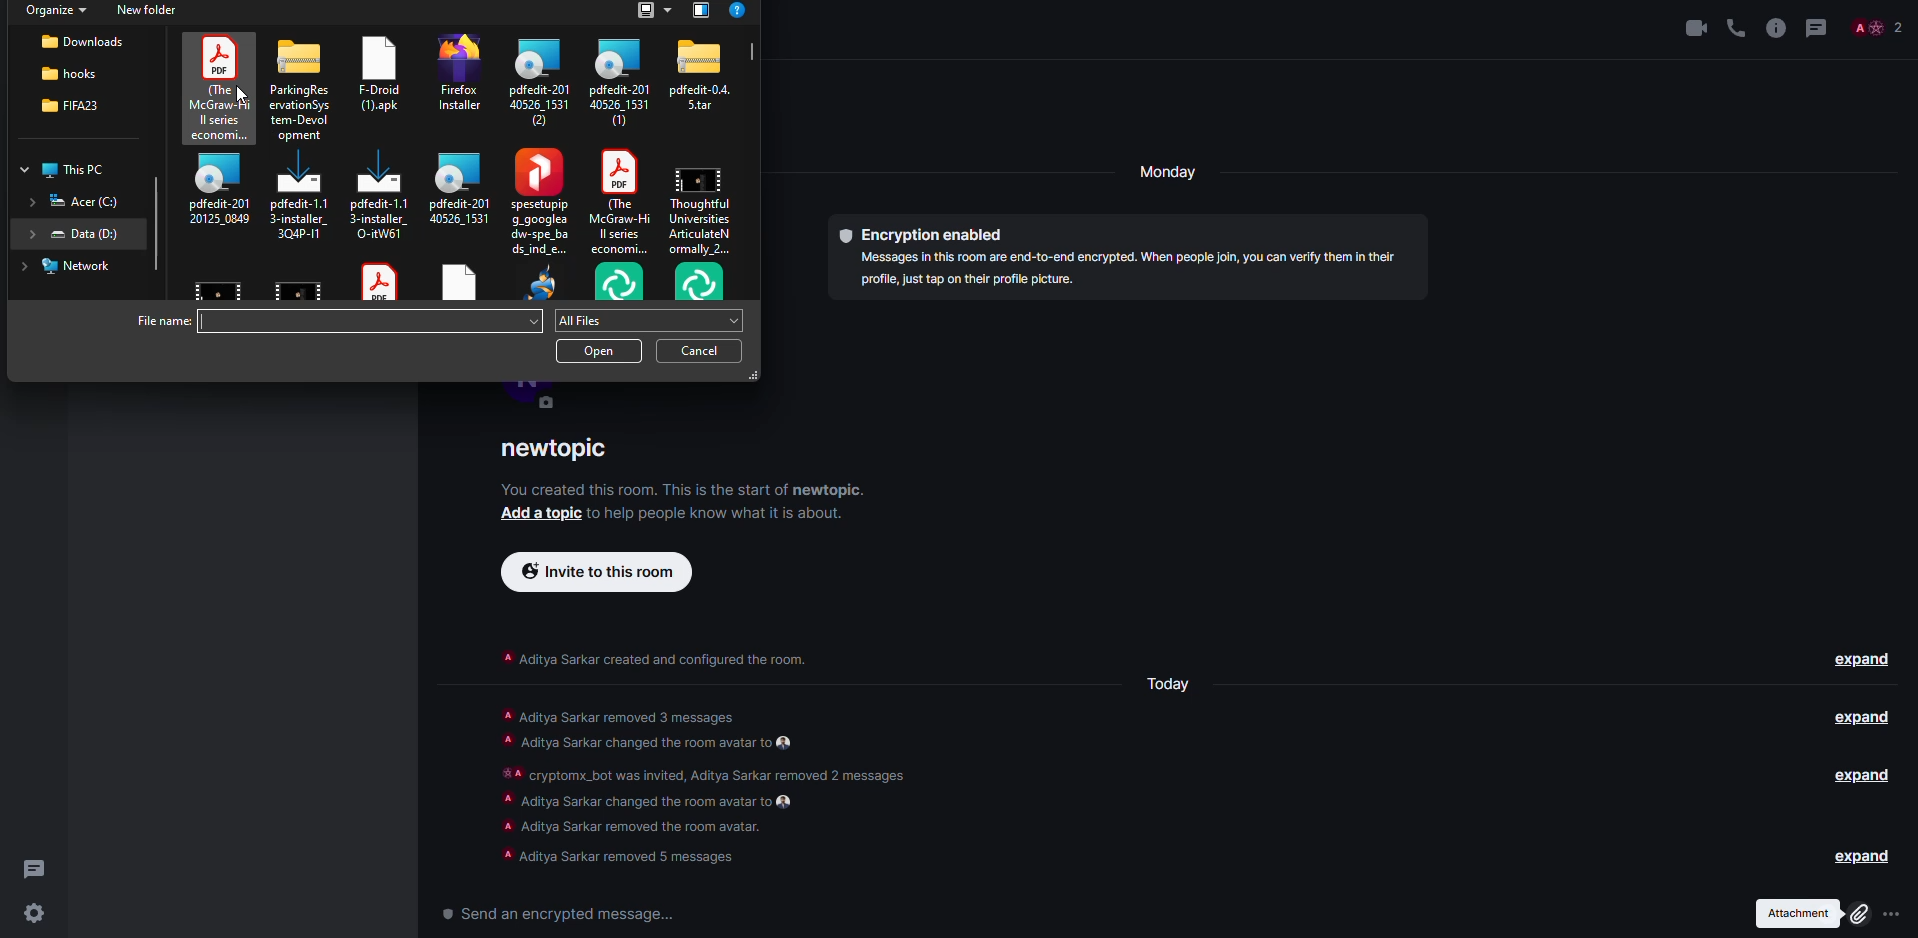 The image size is (1918, 938). What do you see at coordinates (702, 11) in the screenshot?
I see `view` at bounding box center [702, 11].